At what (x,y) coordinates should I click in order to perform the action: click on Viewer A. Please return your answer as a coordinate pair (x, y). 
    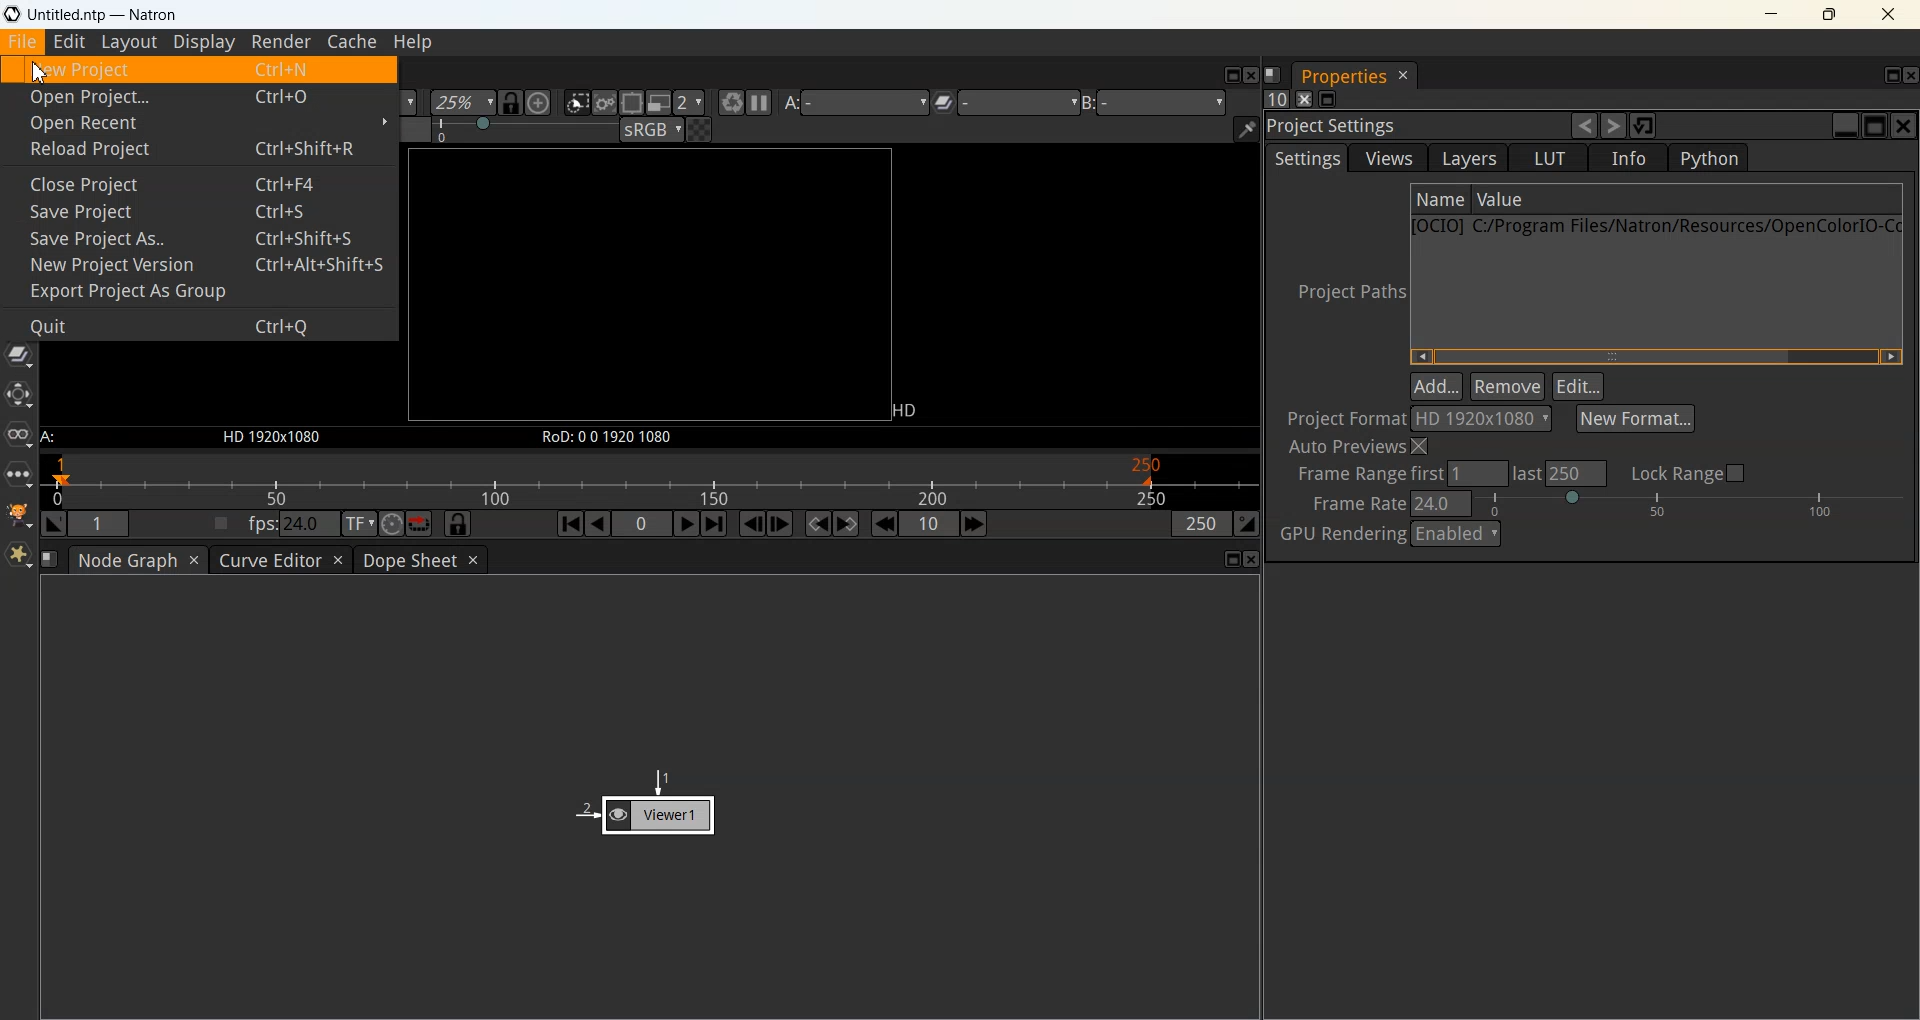
    Looking at the image, I should click on (860, 102).